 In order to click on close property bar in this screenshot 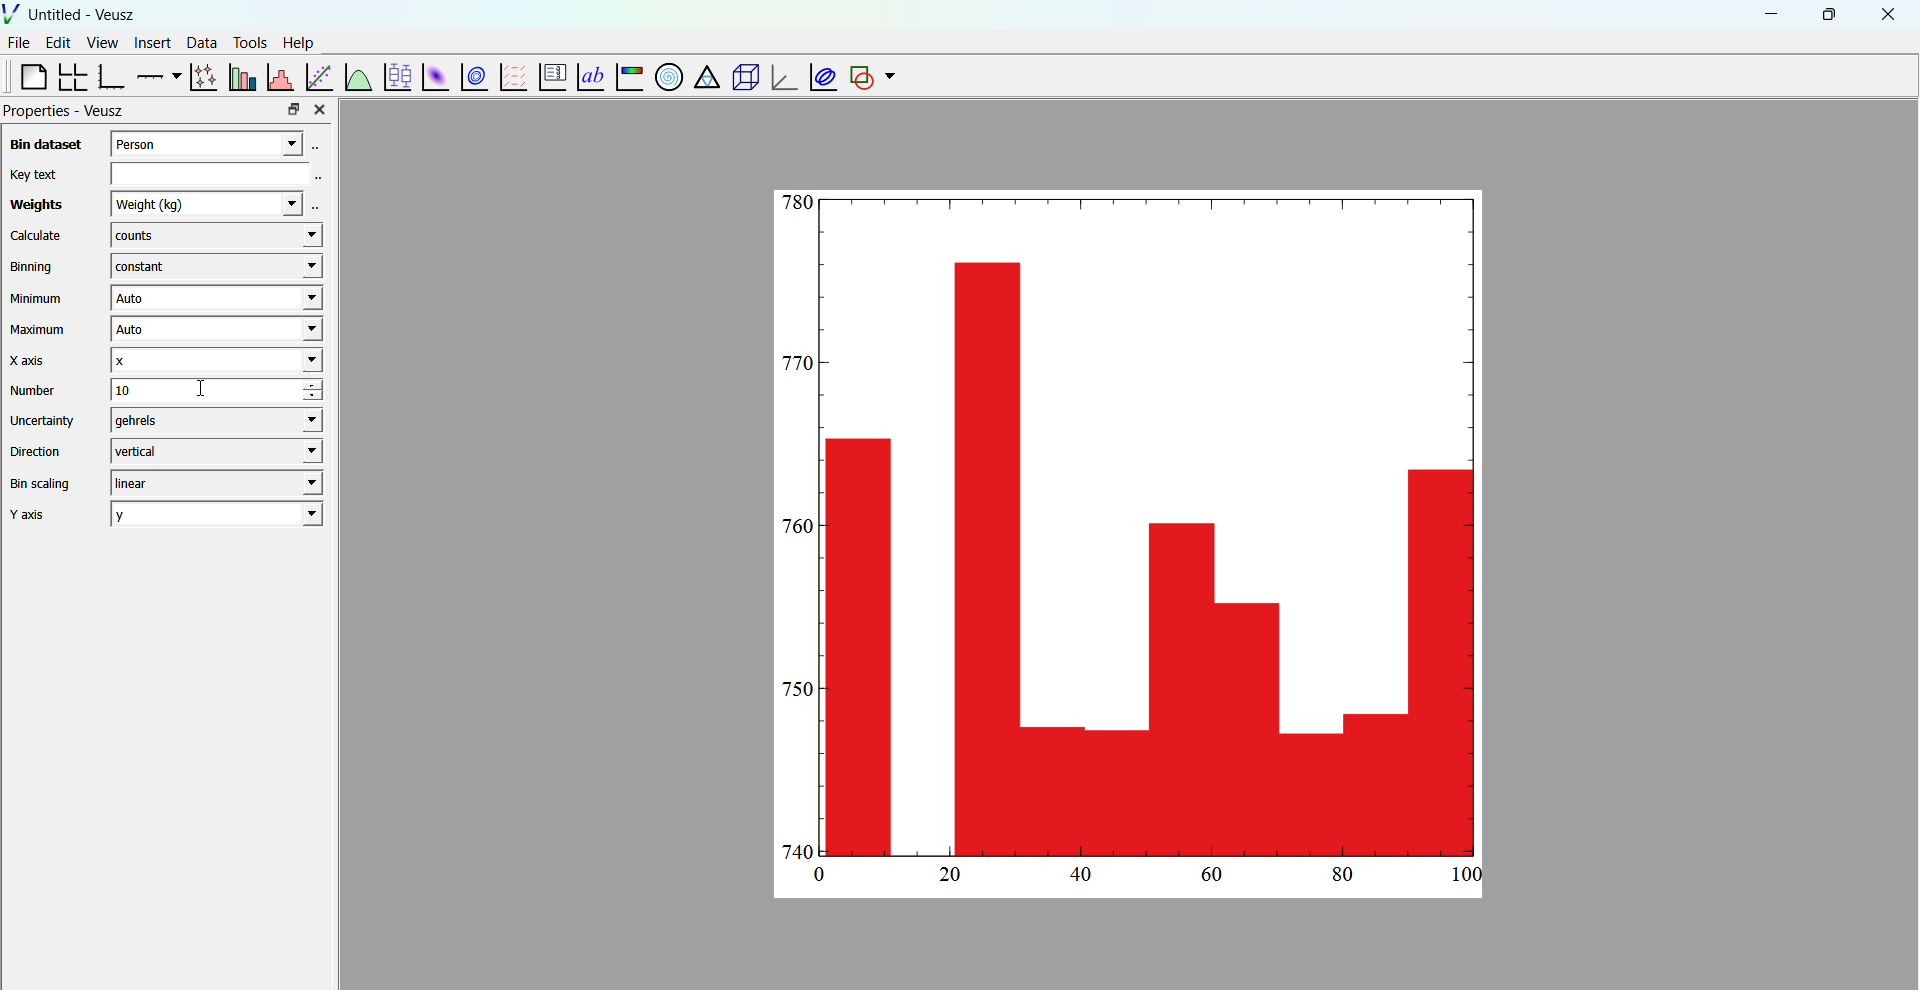, I will do `click(322, 109)`.